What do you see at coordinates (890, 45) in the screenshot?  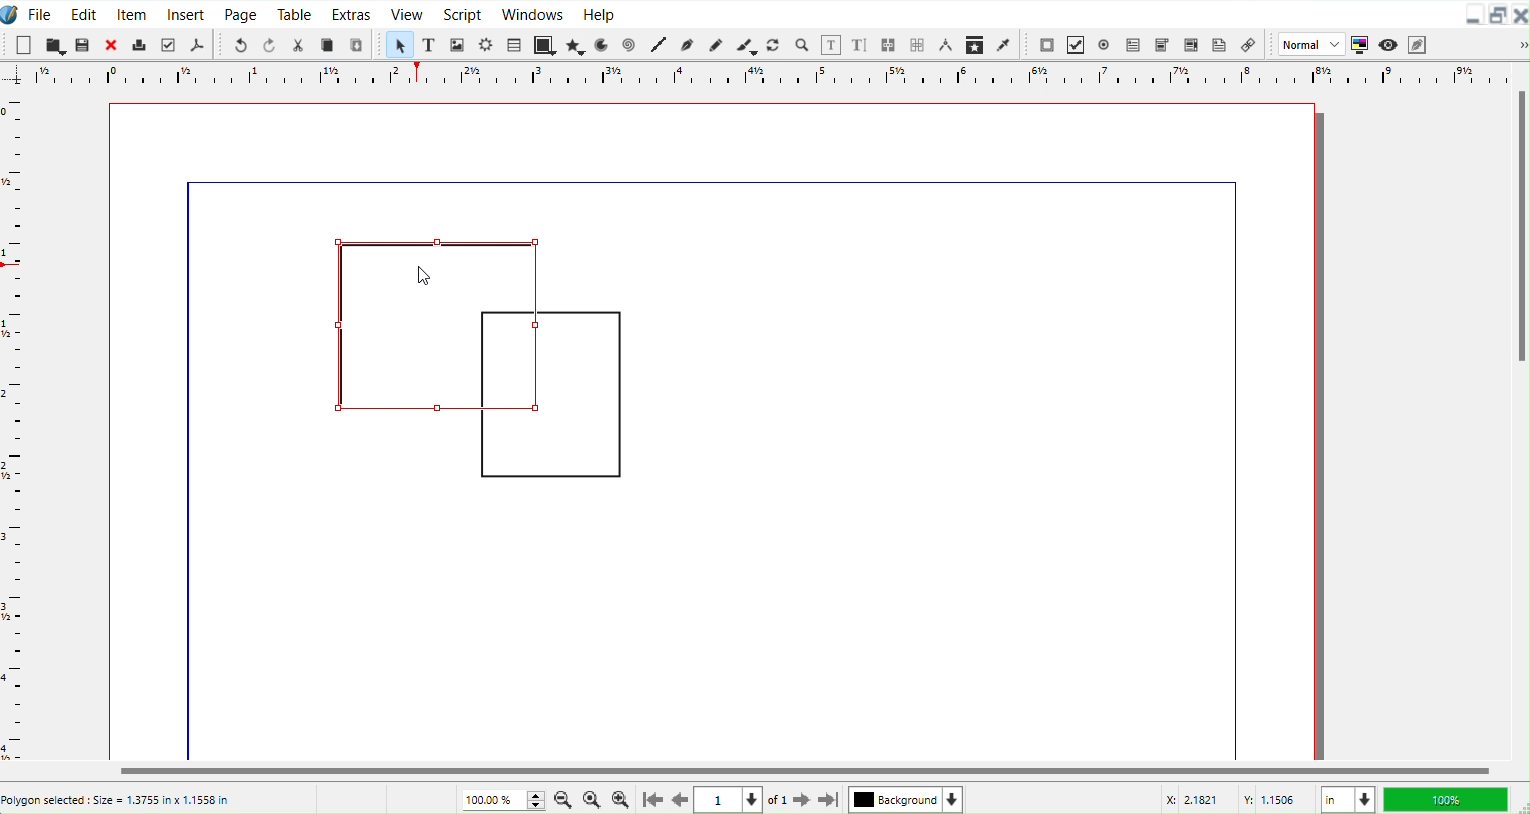 I see `Link text frame` at bounding box center [890, 45].